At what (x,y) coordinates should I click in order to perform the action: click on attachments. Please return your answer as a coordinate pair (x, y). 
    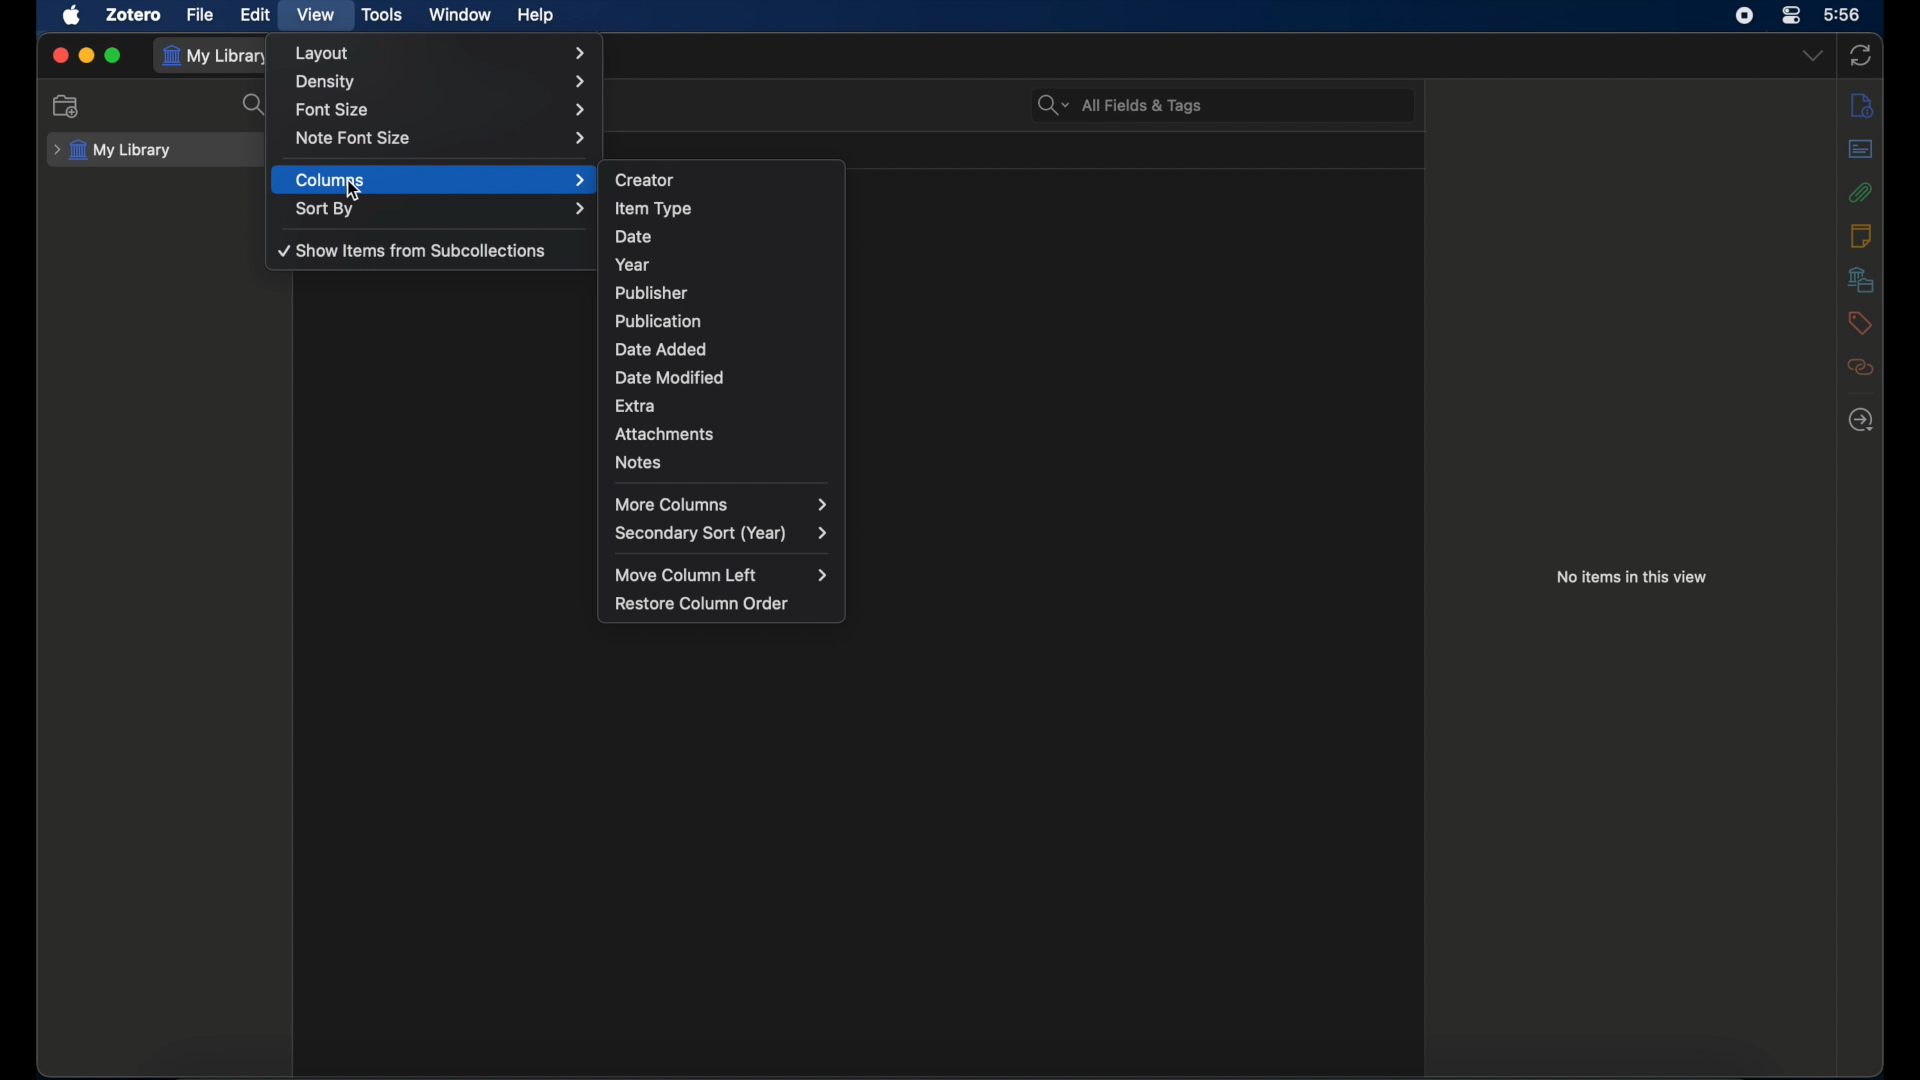
    Looking at the image, I should click on (1860, 192).